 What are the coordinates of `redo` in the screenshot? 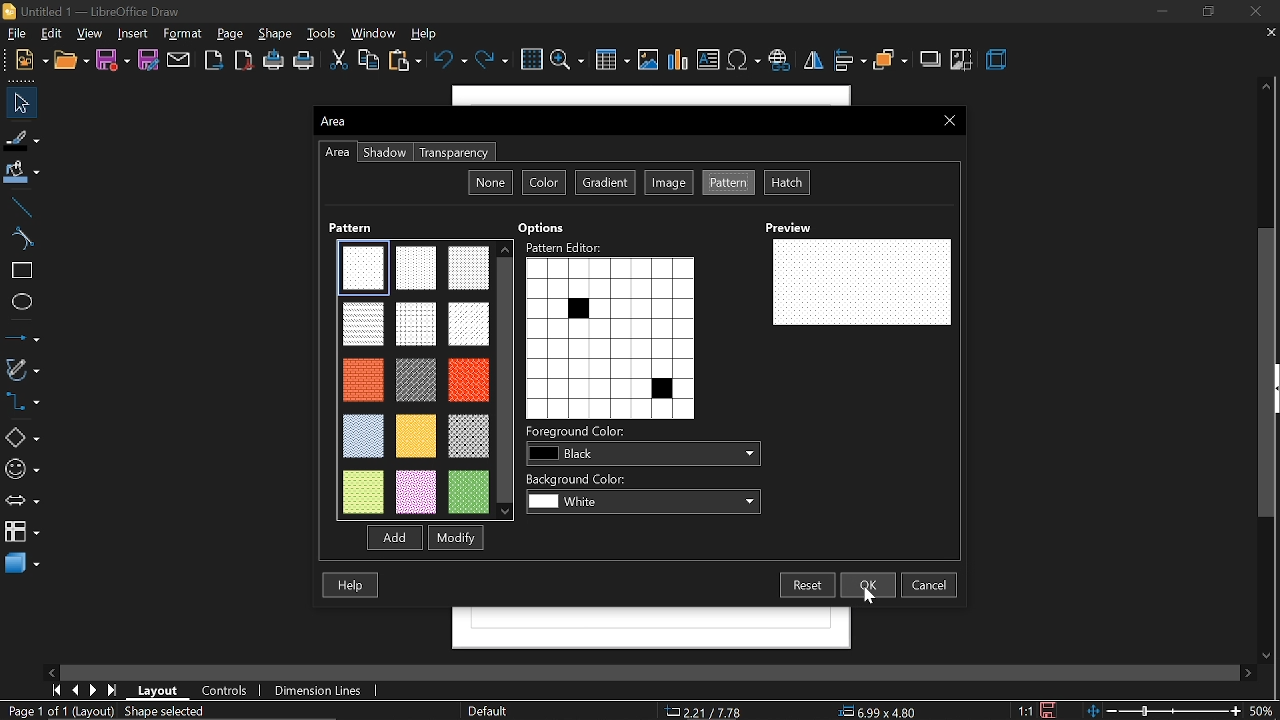 It's located at (493, 61).